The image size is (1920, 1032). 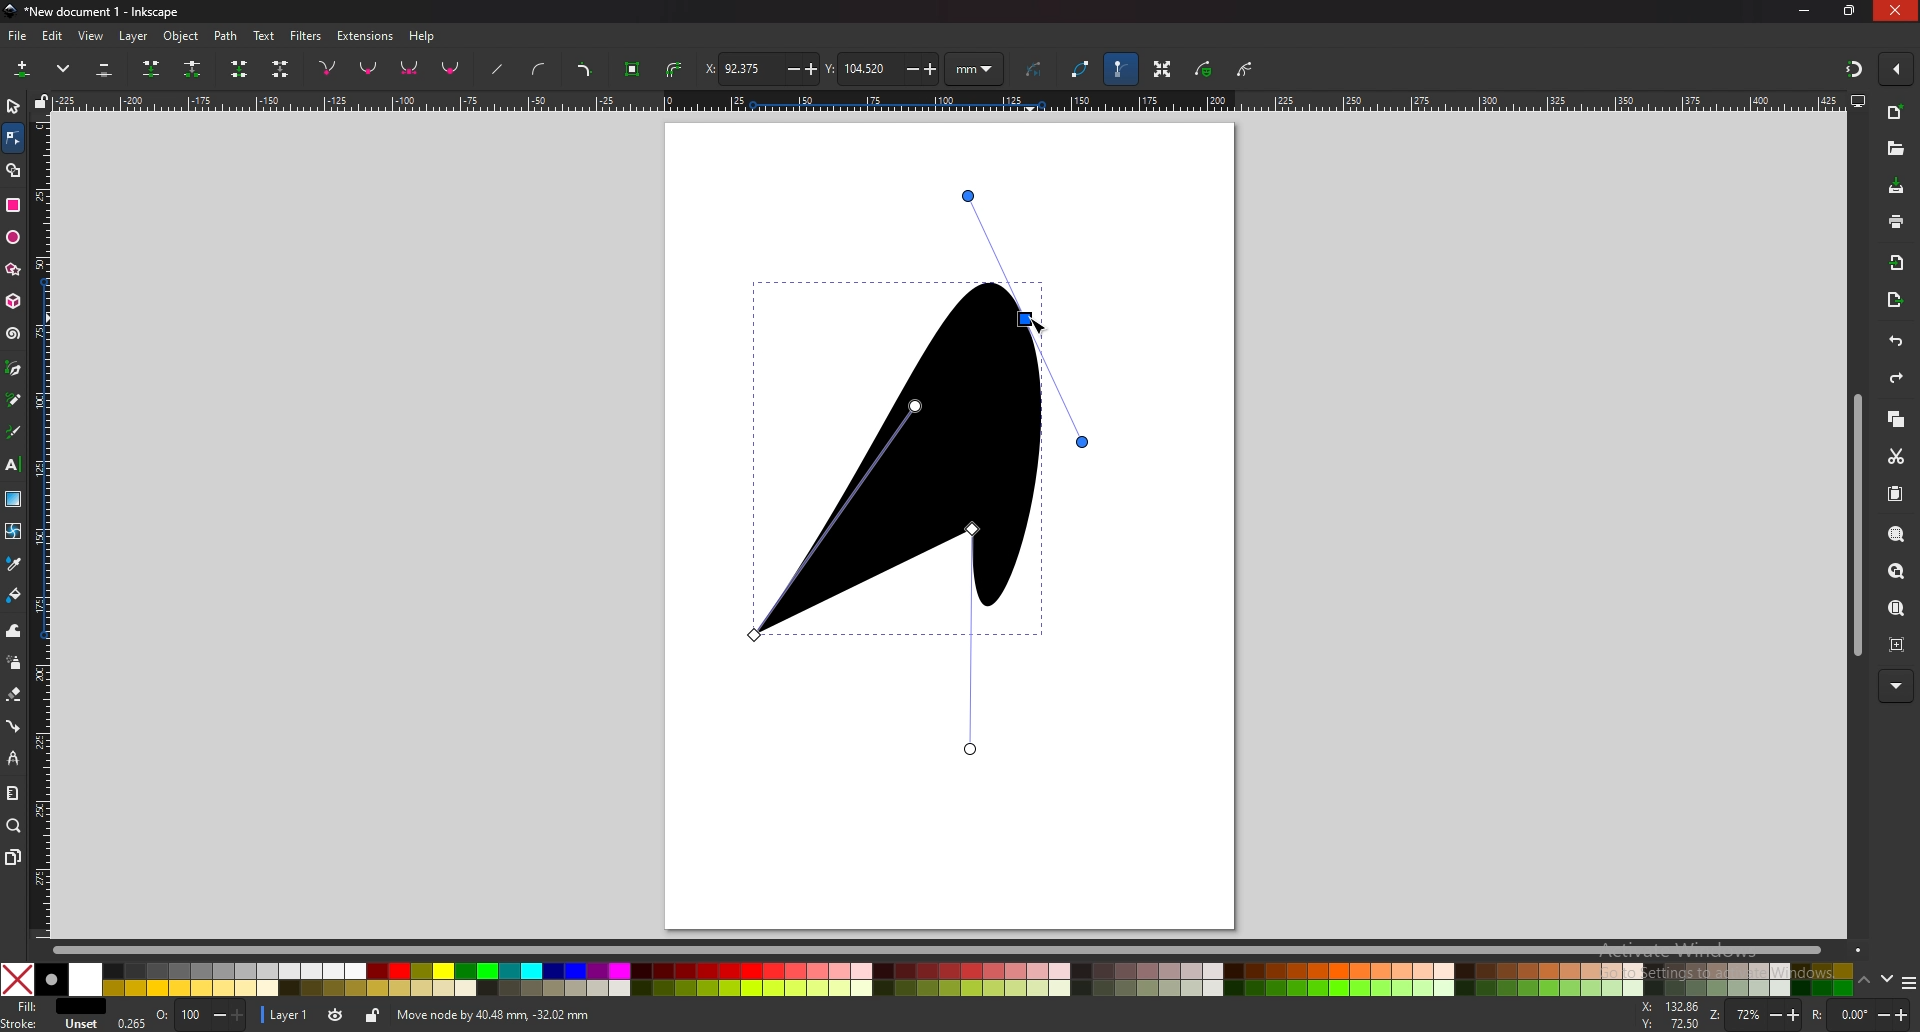 What do you see at coordinates (1895, 609) in the screenshot?
I see `zoom page` at bounding box center [1895, 609].